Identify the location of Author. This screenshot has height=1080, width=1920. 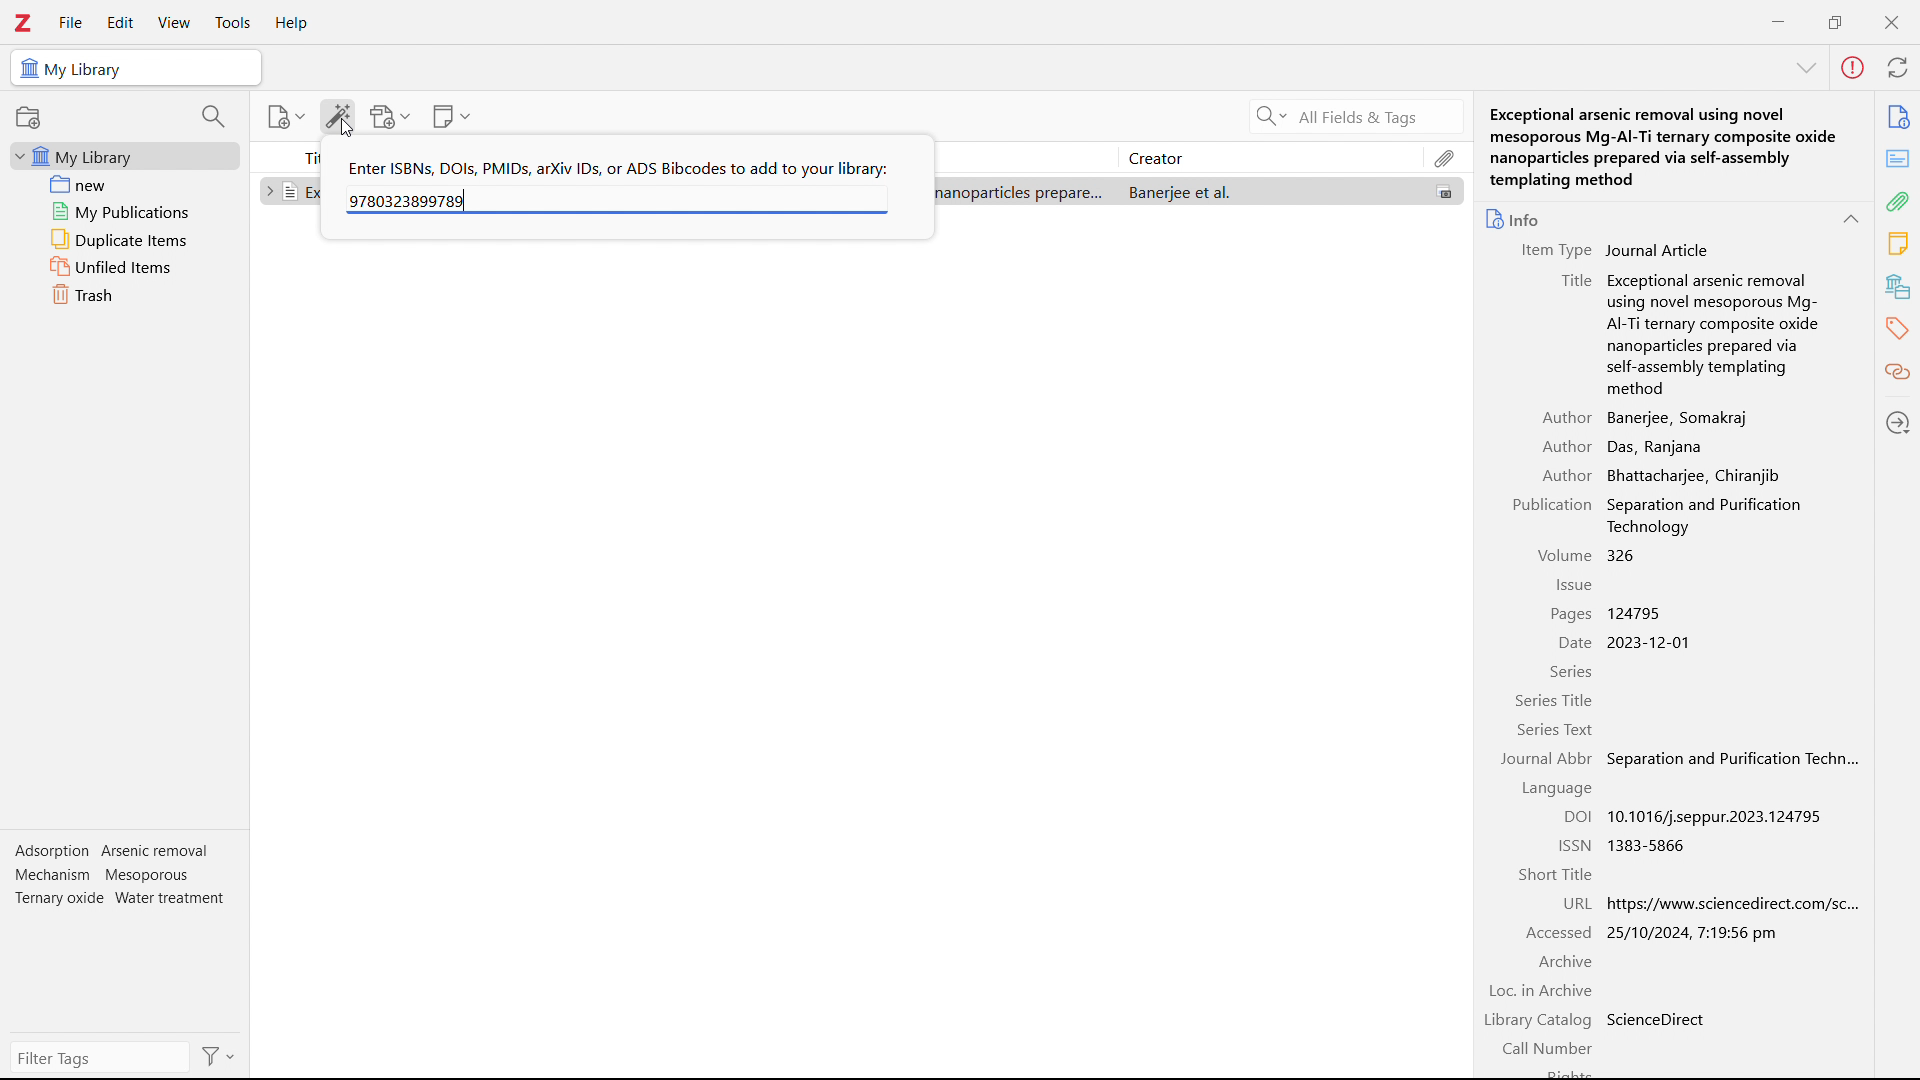
(1567, 417).